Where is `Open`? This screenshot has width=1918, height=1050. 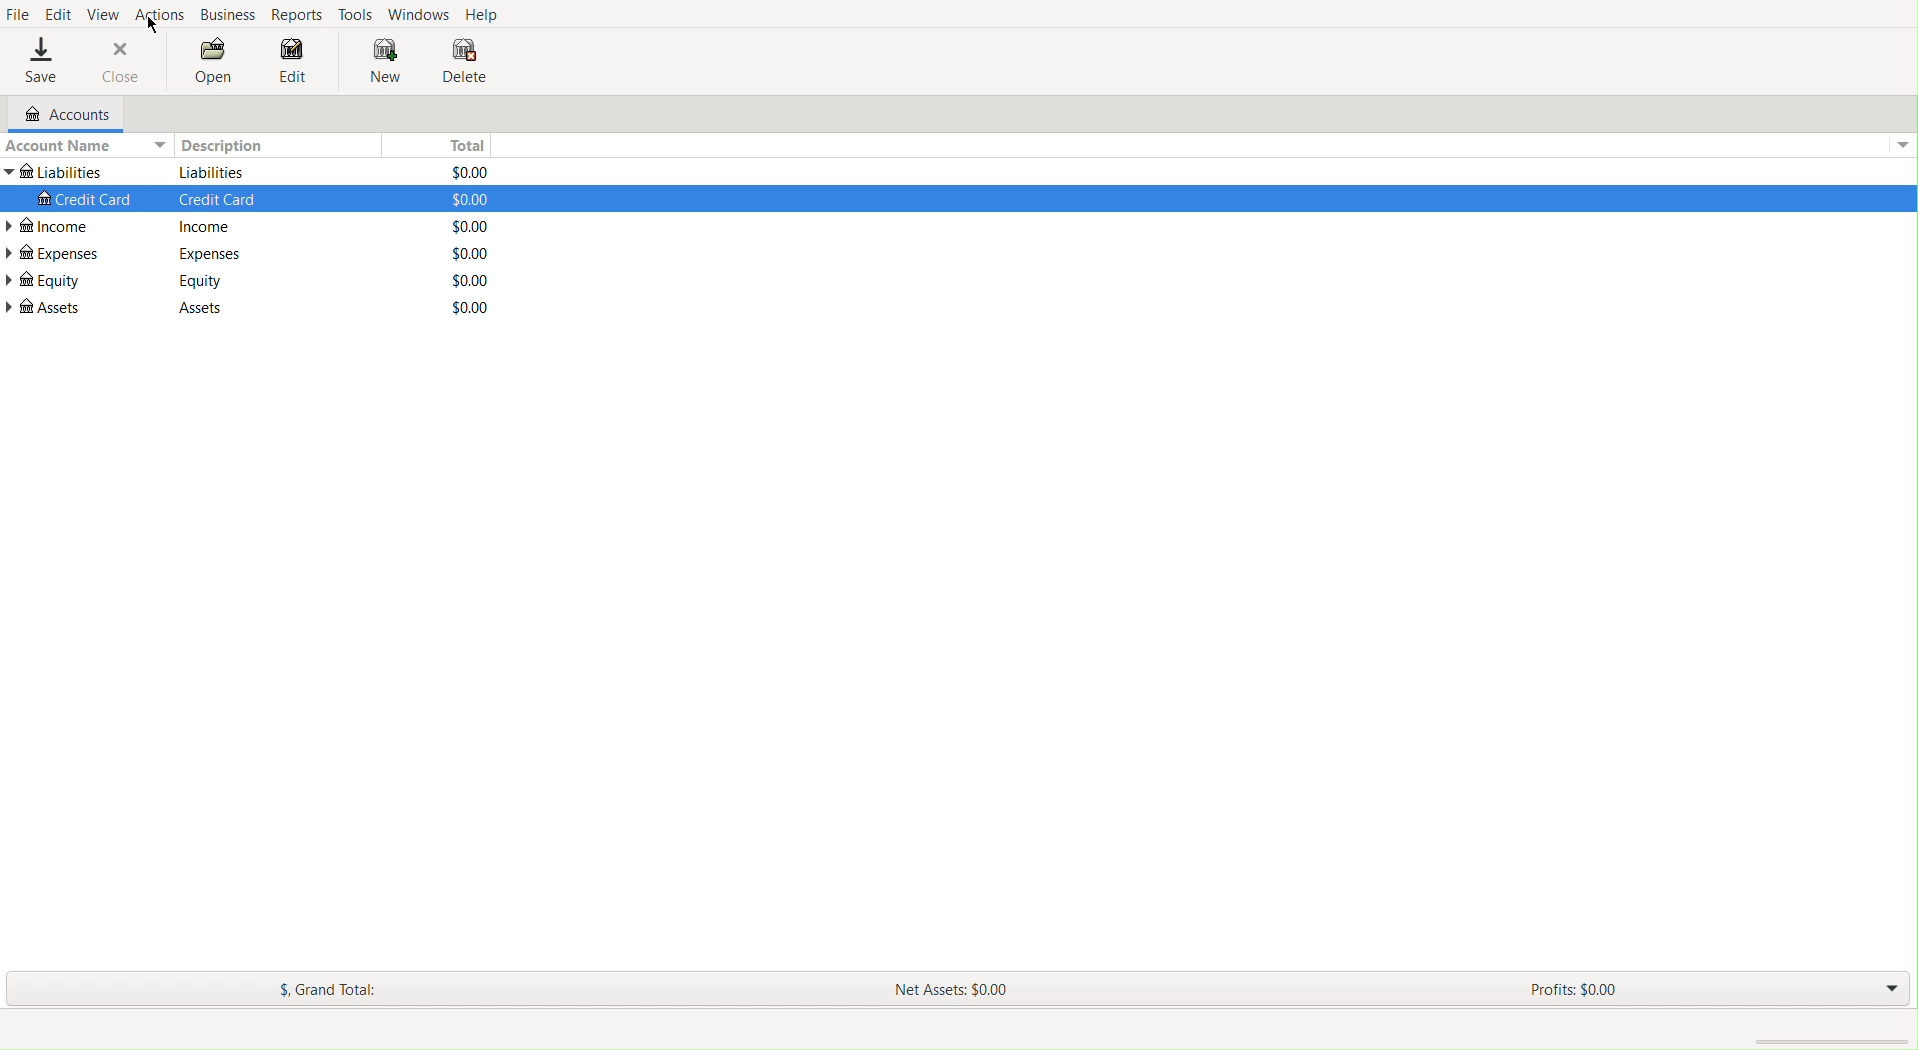
Open is located at coordinates (215, 60).